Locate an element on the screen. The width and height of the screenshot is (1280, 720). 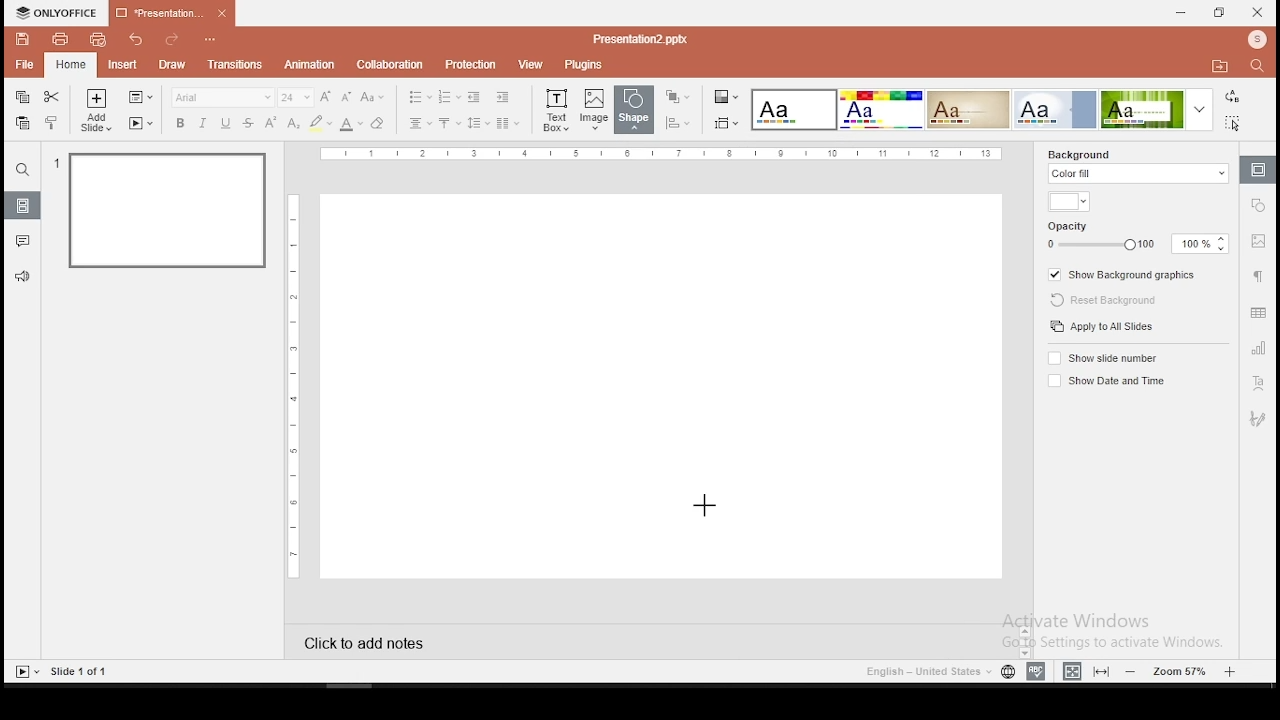
file is located at coordinates (26, 64).